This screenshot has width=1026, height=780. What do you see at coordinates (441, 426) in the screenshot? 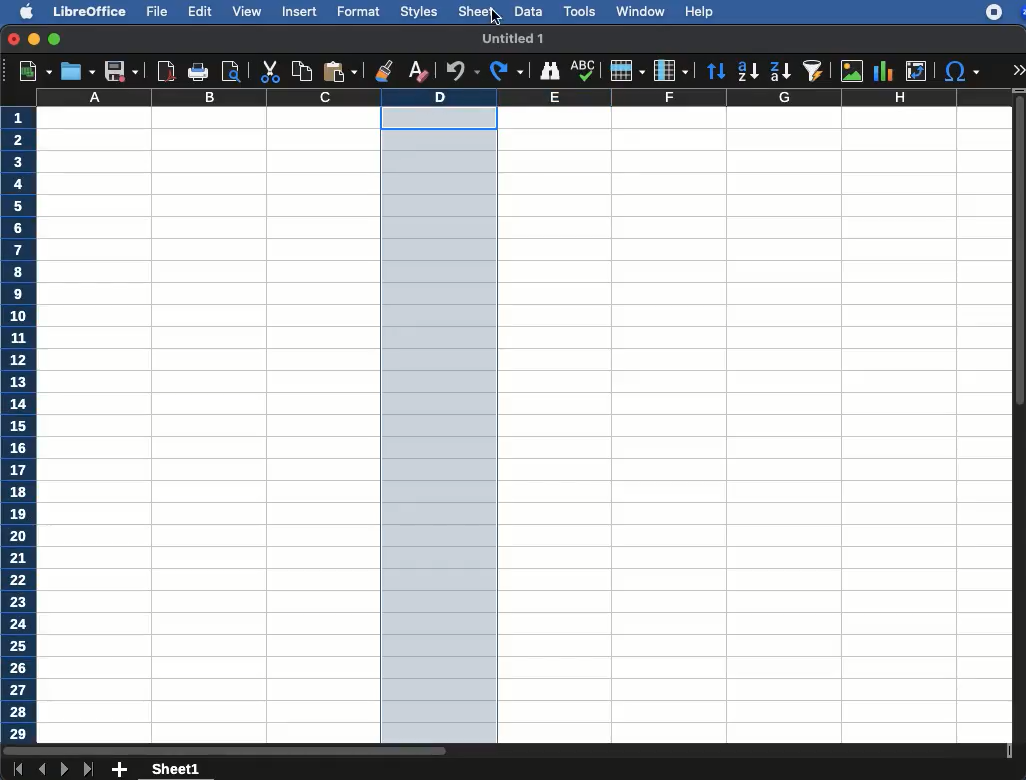
I see `column selected` at bounding box center [441, 426].